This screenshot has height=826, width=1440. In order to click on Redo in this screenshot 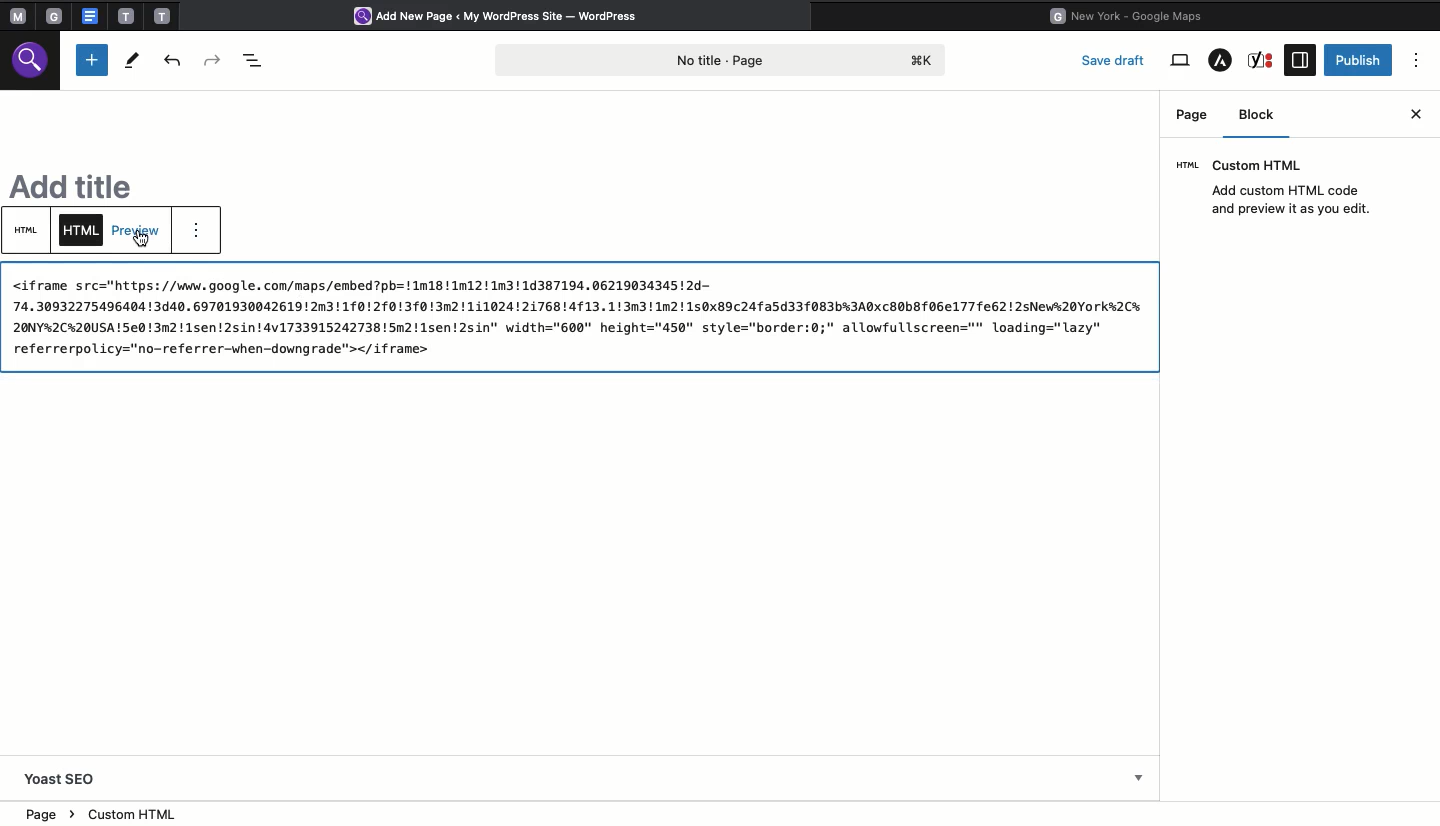, I will do `click(214, 57)`.